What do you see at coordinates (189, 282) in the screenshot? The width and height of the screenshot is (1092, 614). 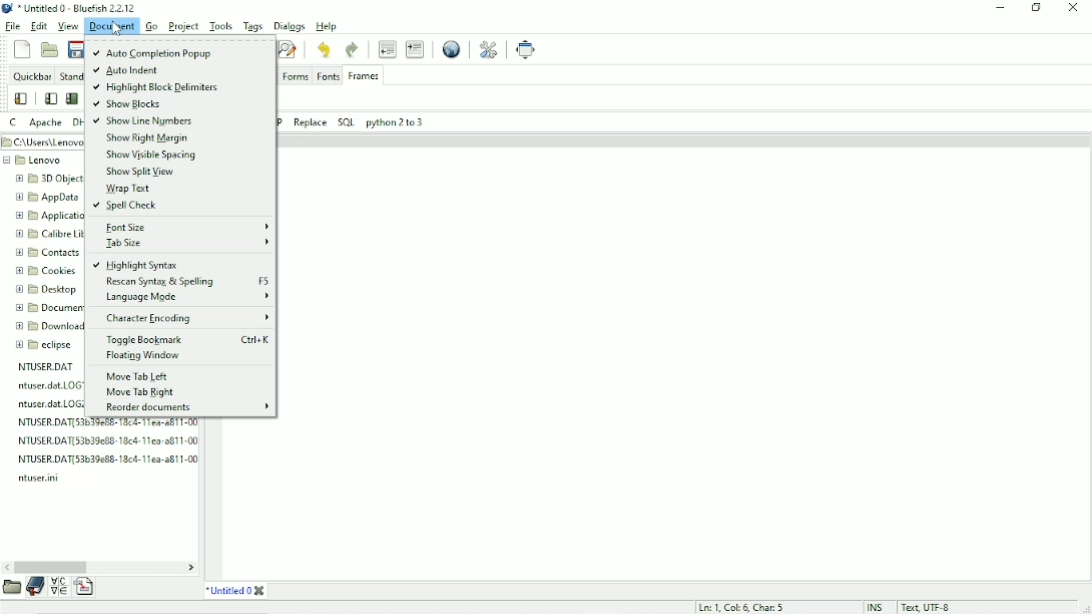 I see `Rescan syntax & spelling` at bounding box center [189, 282].